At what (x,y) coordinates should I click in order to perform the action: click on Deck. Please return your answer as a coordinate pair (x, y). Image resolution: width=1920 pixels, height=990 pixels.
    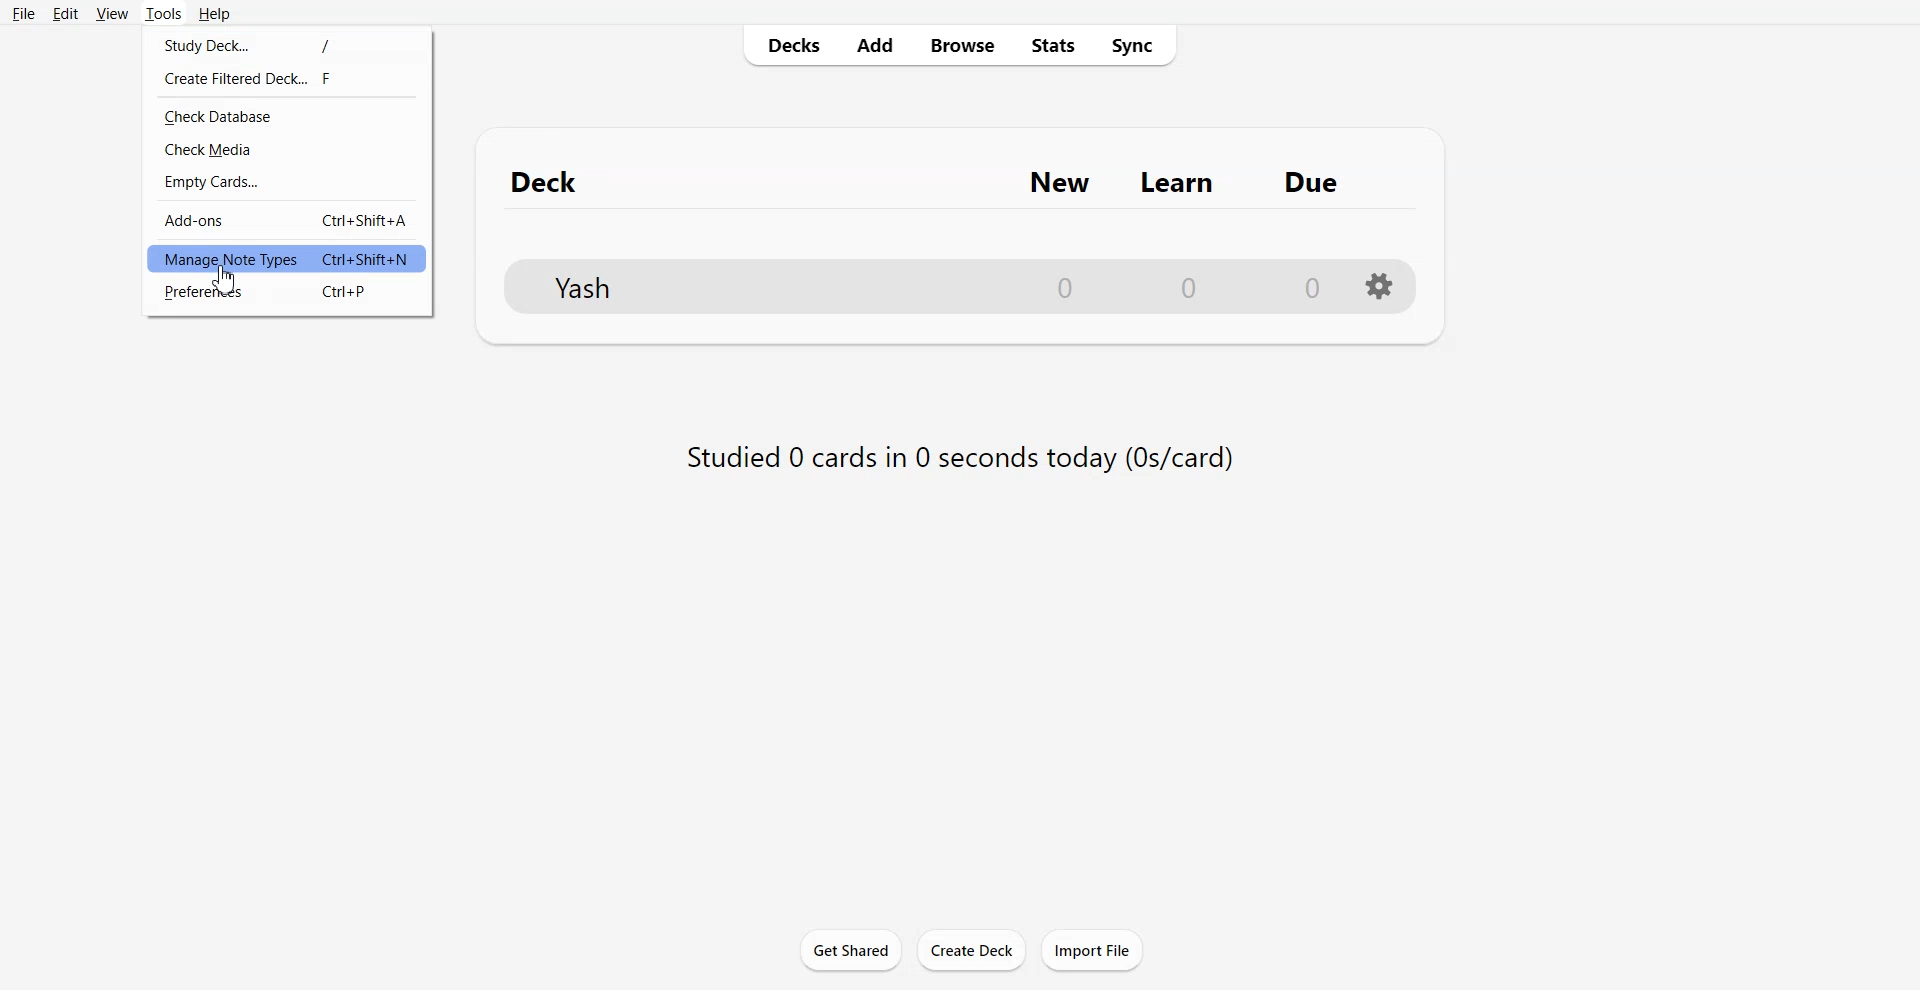
    Looking at the image, I should click on (554, 181).